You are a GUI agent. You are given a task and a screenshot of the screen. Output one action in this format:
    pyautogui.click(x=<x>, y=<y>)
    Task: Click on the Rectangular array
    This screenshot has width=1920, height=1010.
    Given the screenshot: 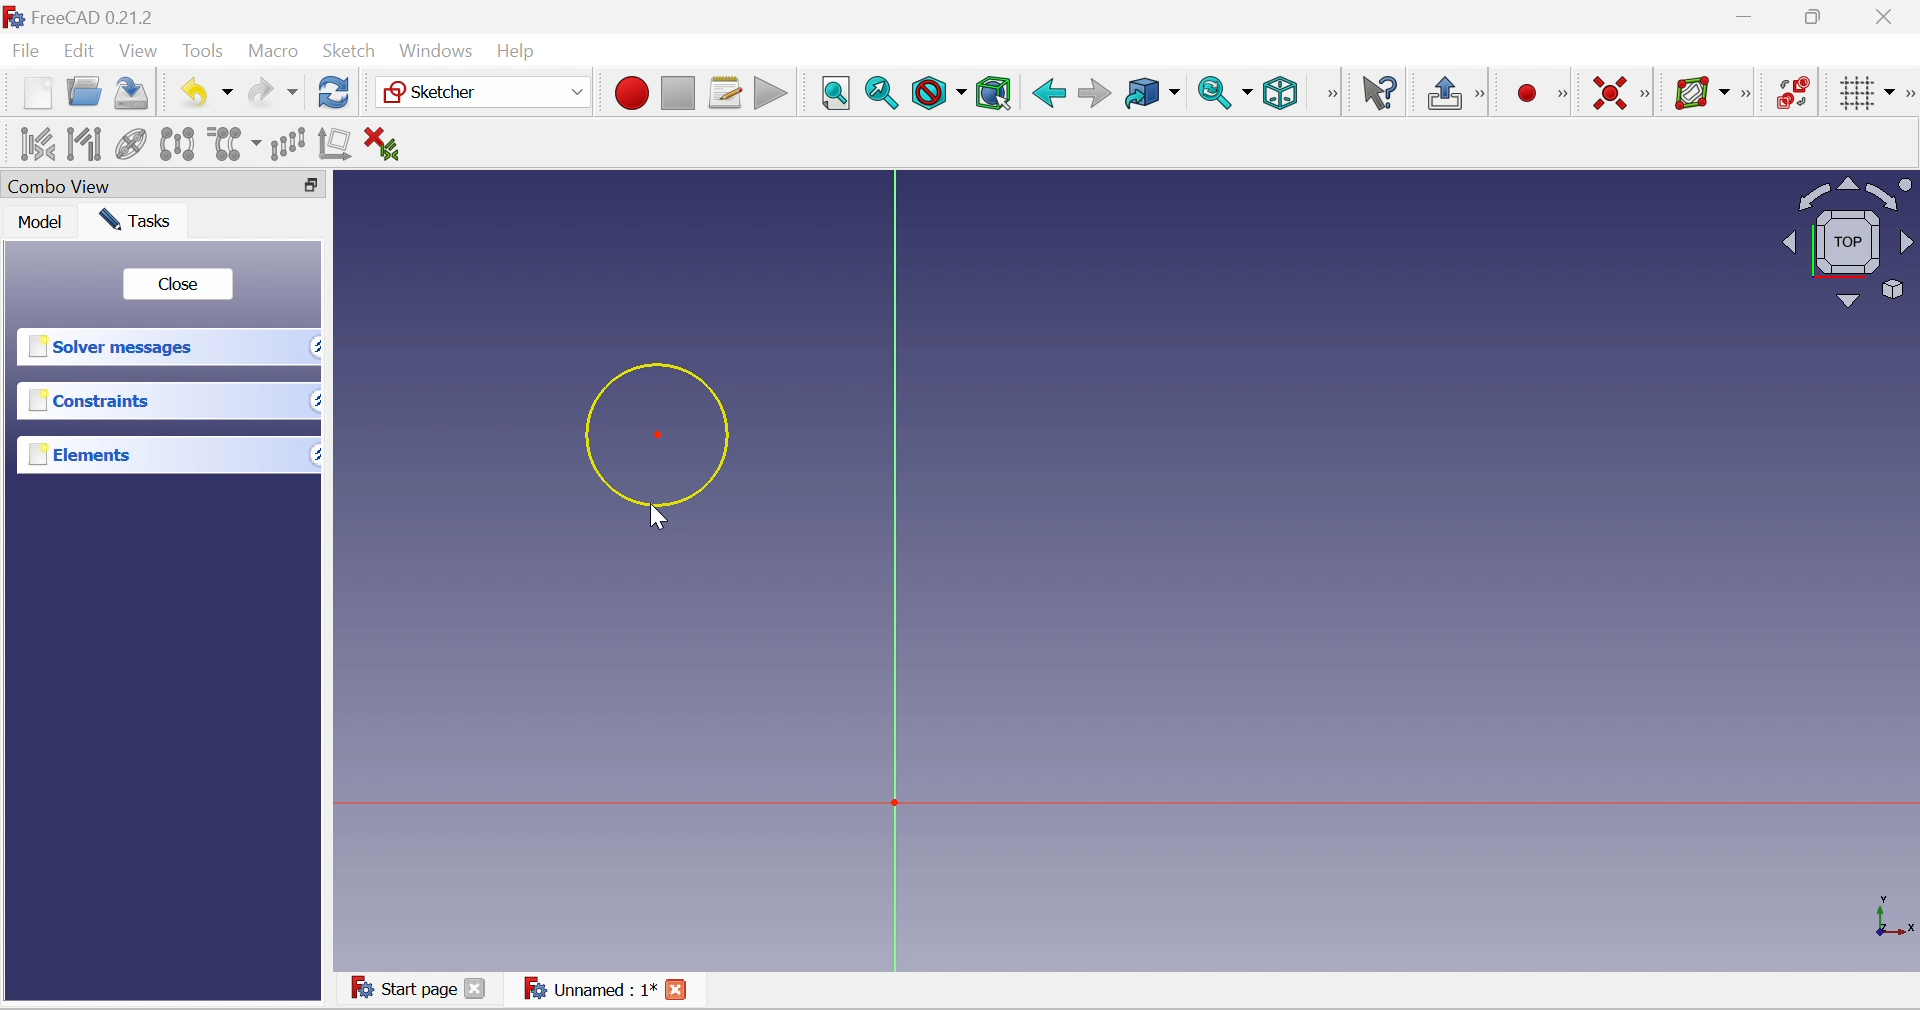 What is the action you would take?
    pyautogui.click(x=286, y=143)
    